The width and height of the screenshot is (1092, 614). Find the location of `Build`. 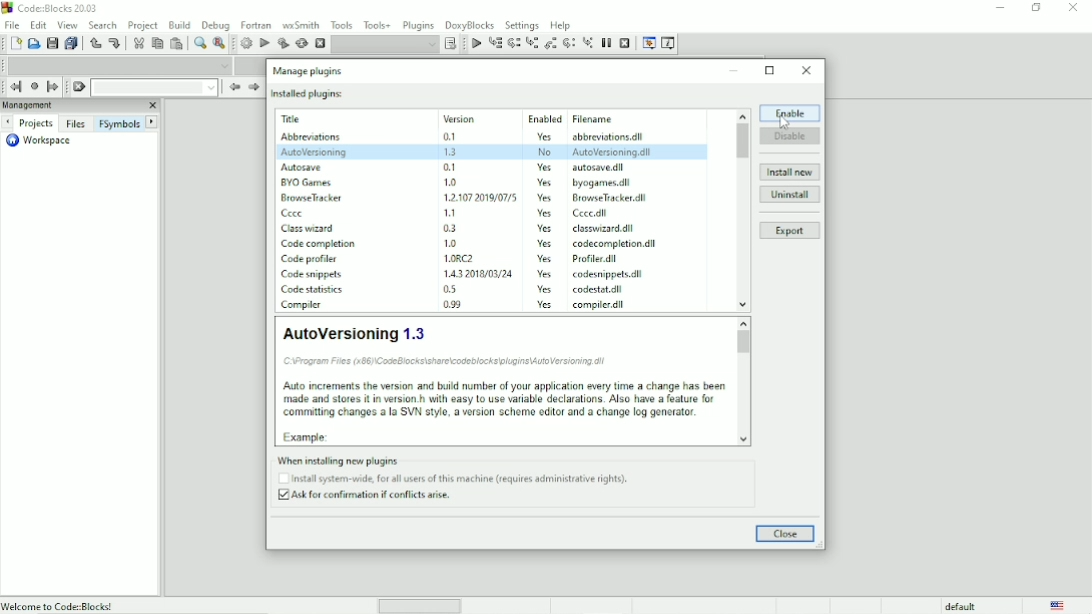

Build is located at coordinates (246, 43).